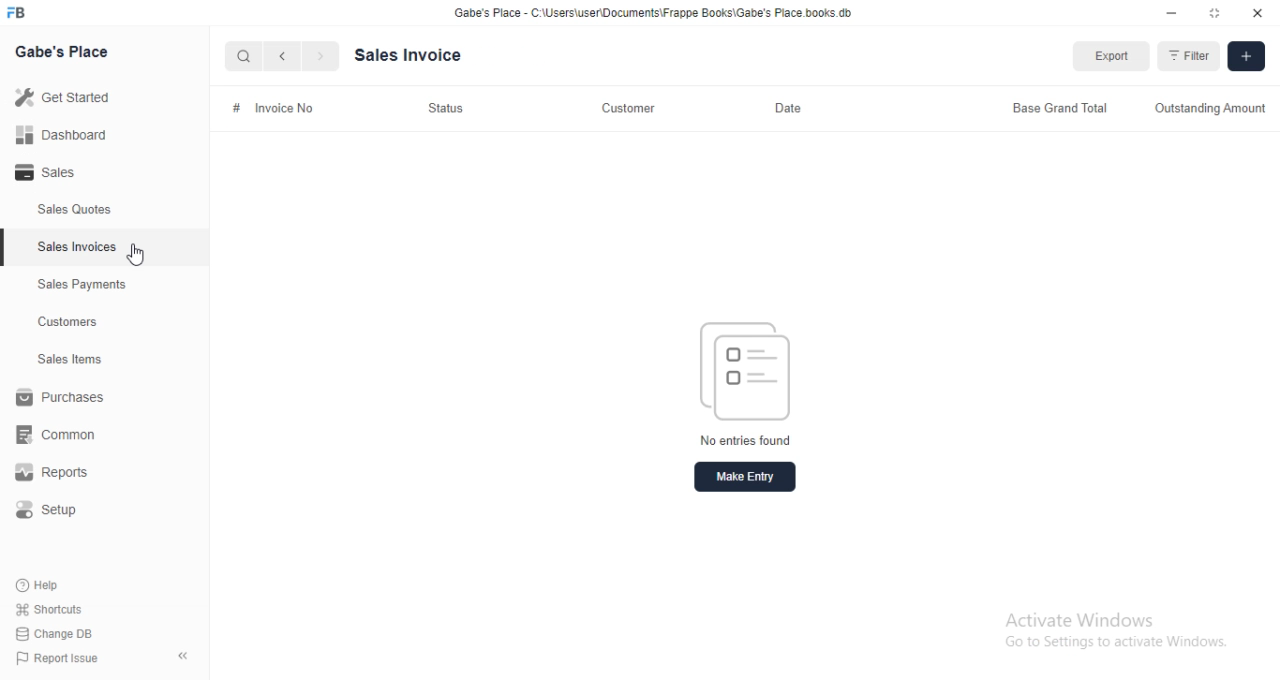 Image resolution: width=1280 pixels, height=680 pixels. What do you see at coordinates (1209, 111) in the screenshot?
I see `Outstanding Amount` at bounding box center [1209, 111].